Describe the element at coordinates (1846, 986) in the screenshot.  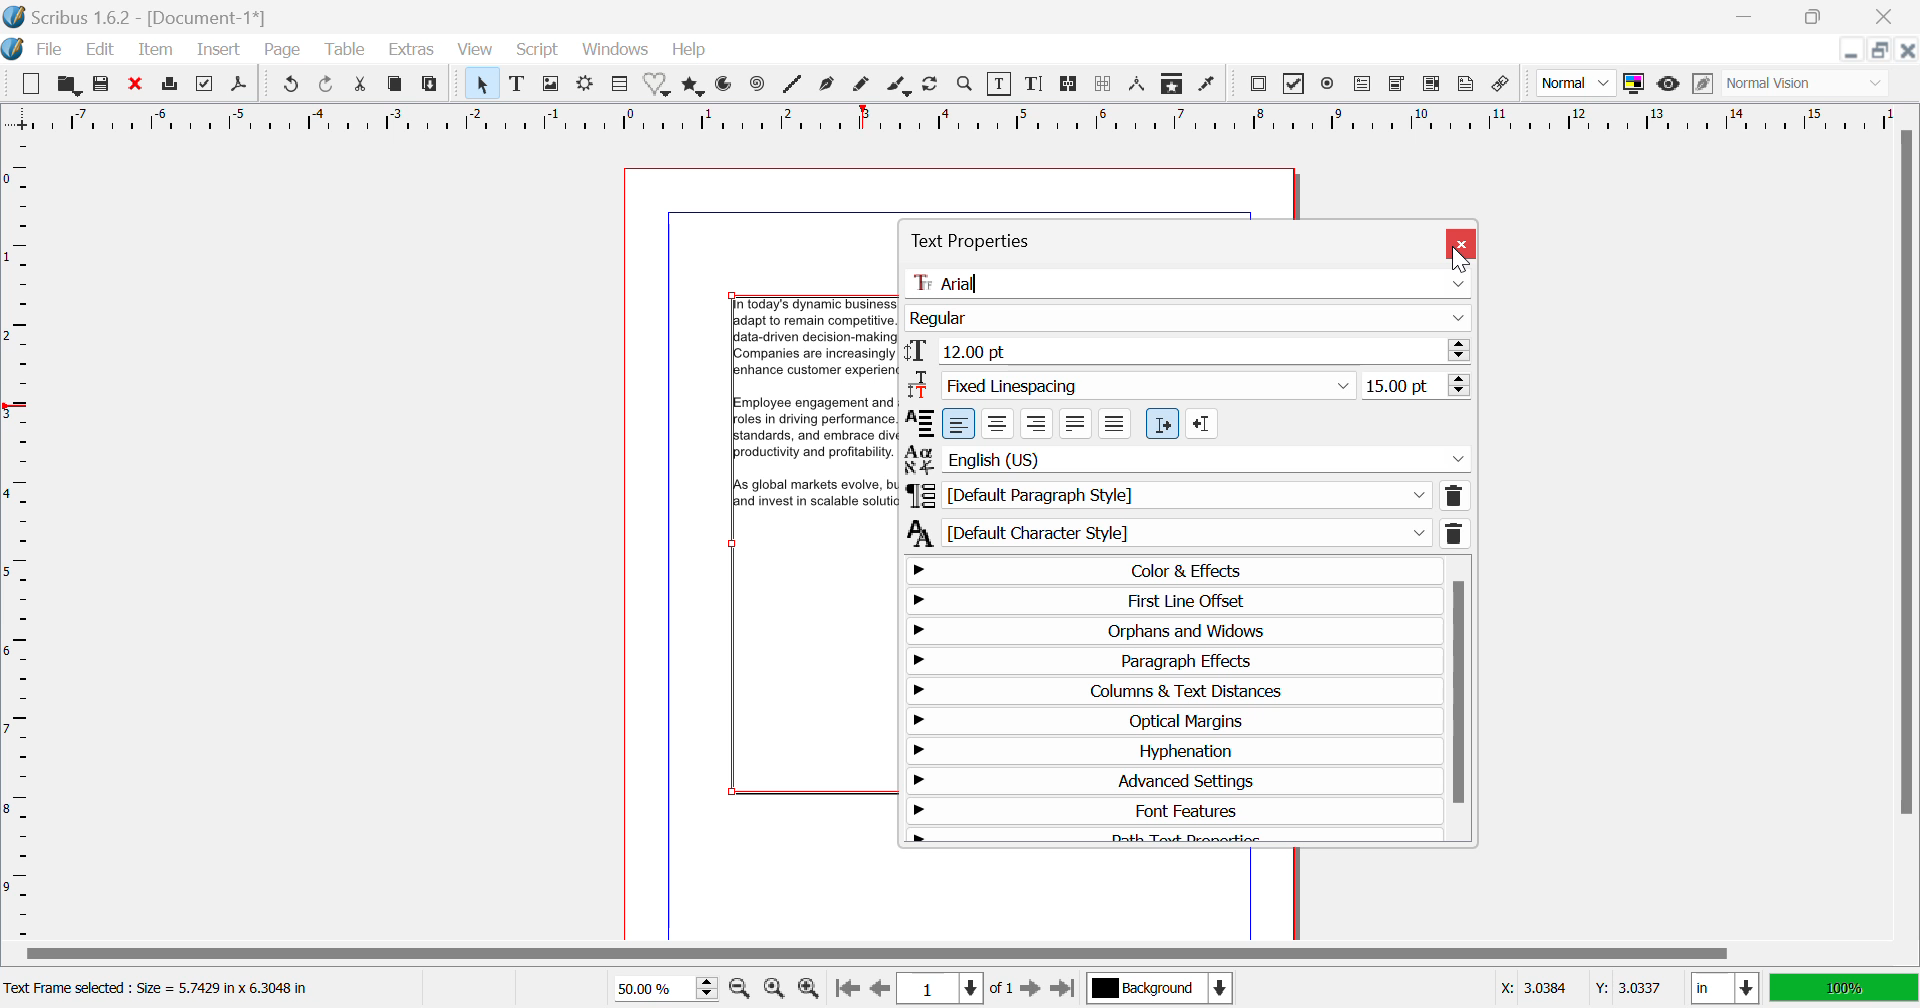
I see `Display Appearance` at that location.